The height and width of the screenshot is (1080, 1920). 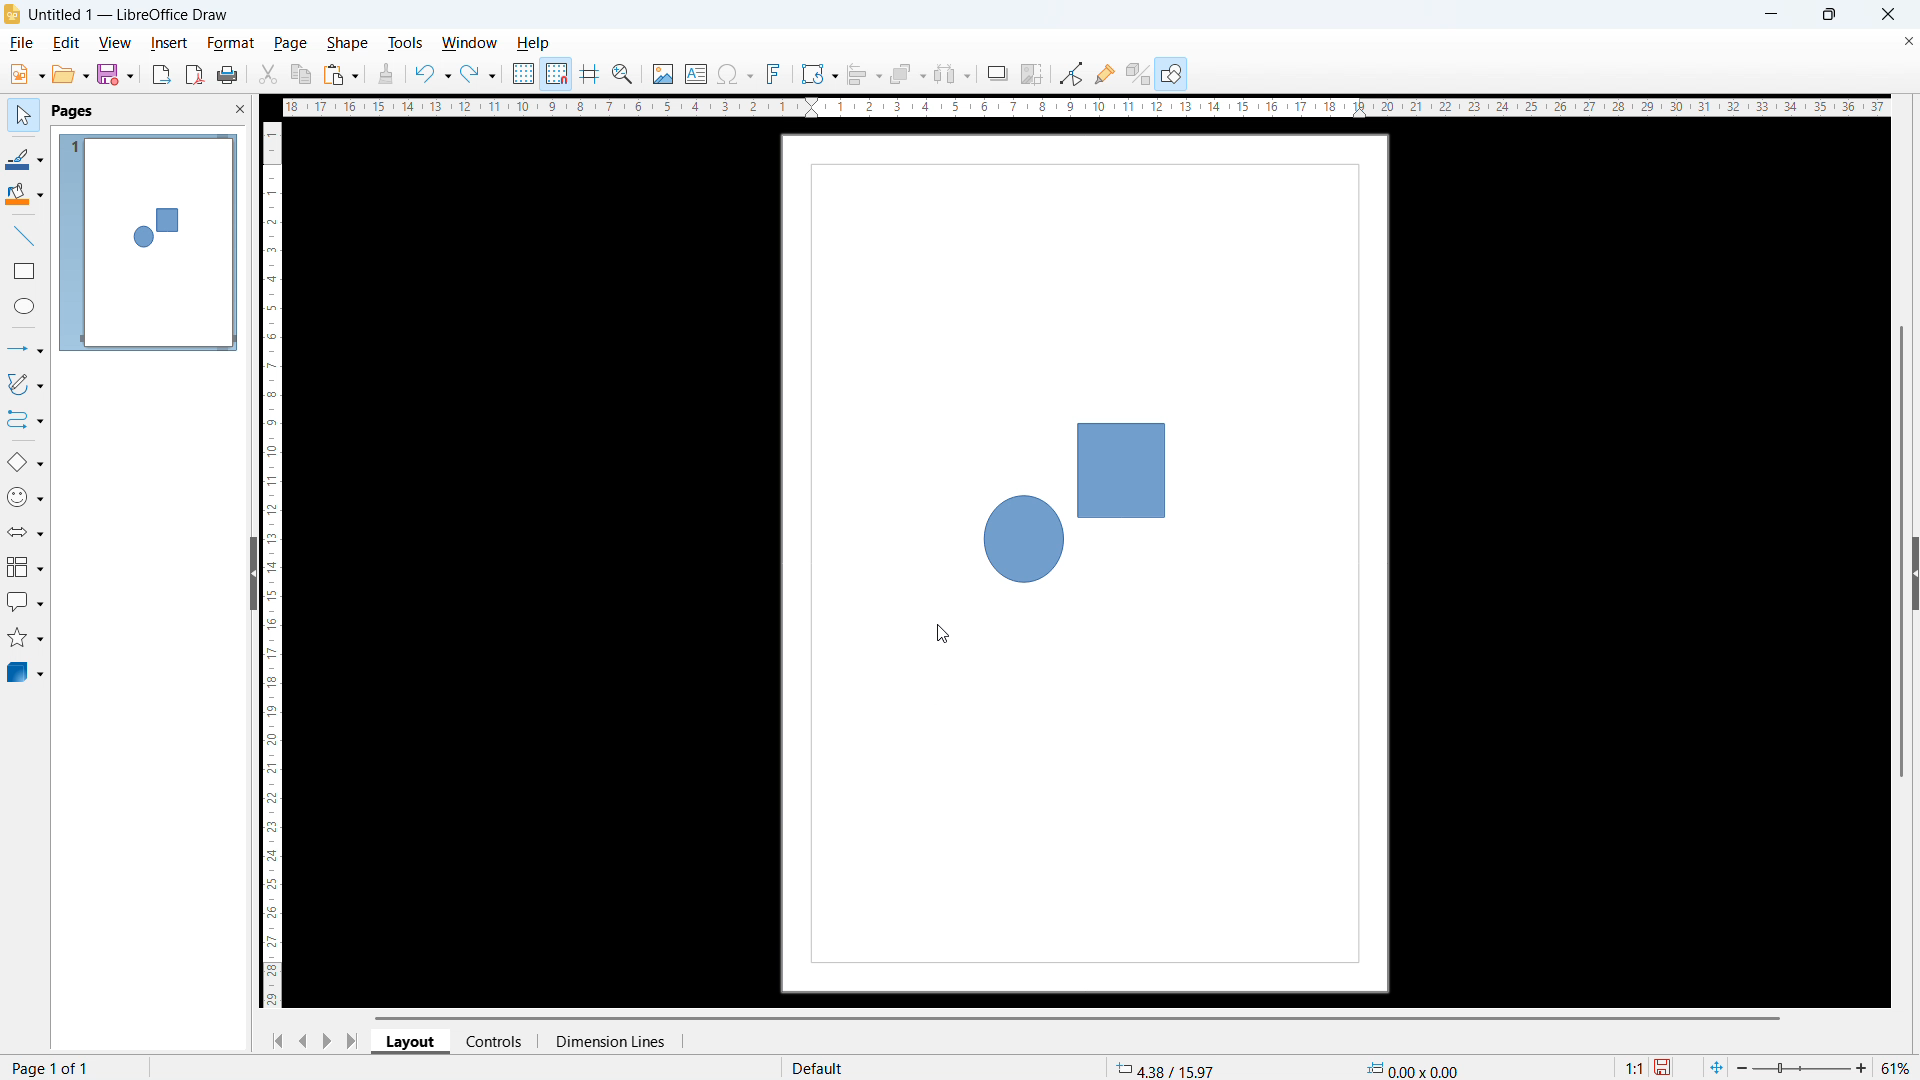 What do you see at coordinates (27, 160) in the screenshot?
I see `line color` at bounding box center [27, 160].